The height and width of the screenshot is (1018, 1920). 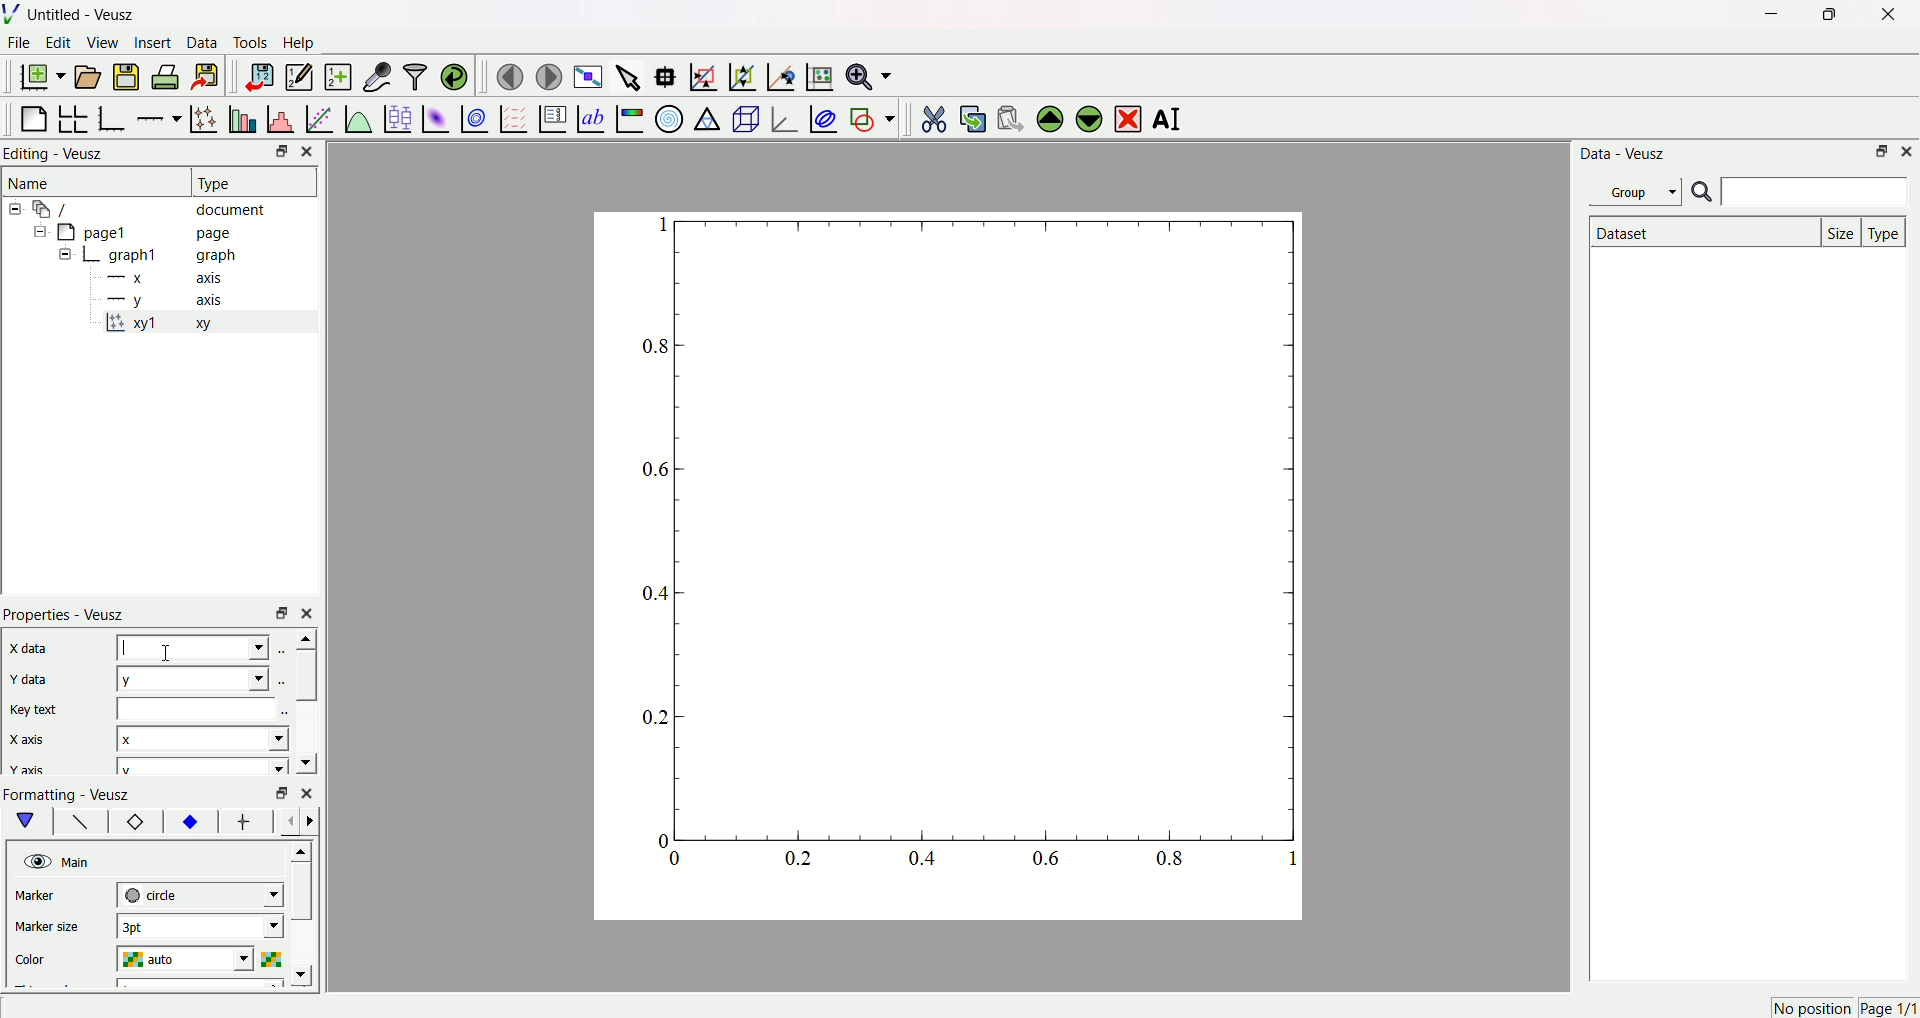 What do you see at coordinates (1880, 153) in the screenshot?
I see `Minimize` at bounding box center [1880, 153].